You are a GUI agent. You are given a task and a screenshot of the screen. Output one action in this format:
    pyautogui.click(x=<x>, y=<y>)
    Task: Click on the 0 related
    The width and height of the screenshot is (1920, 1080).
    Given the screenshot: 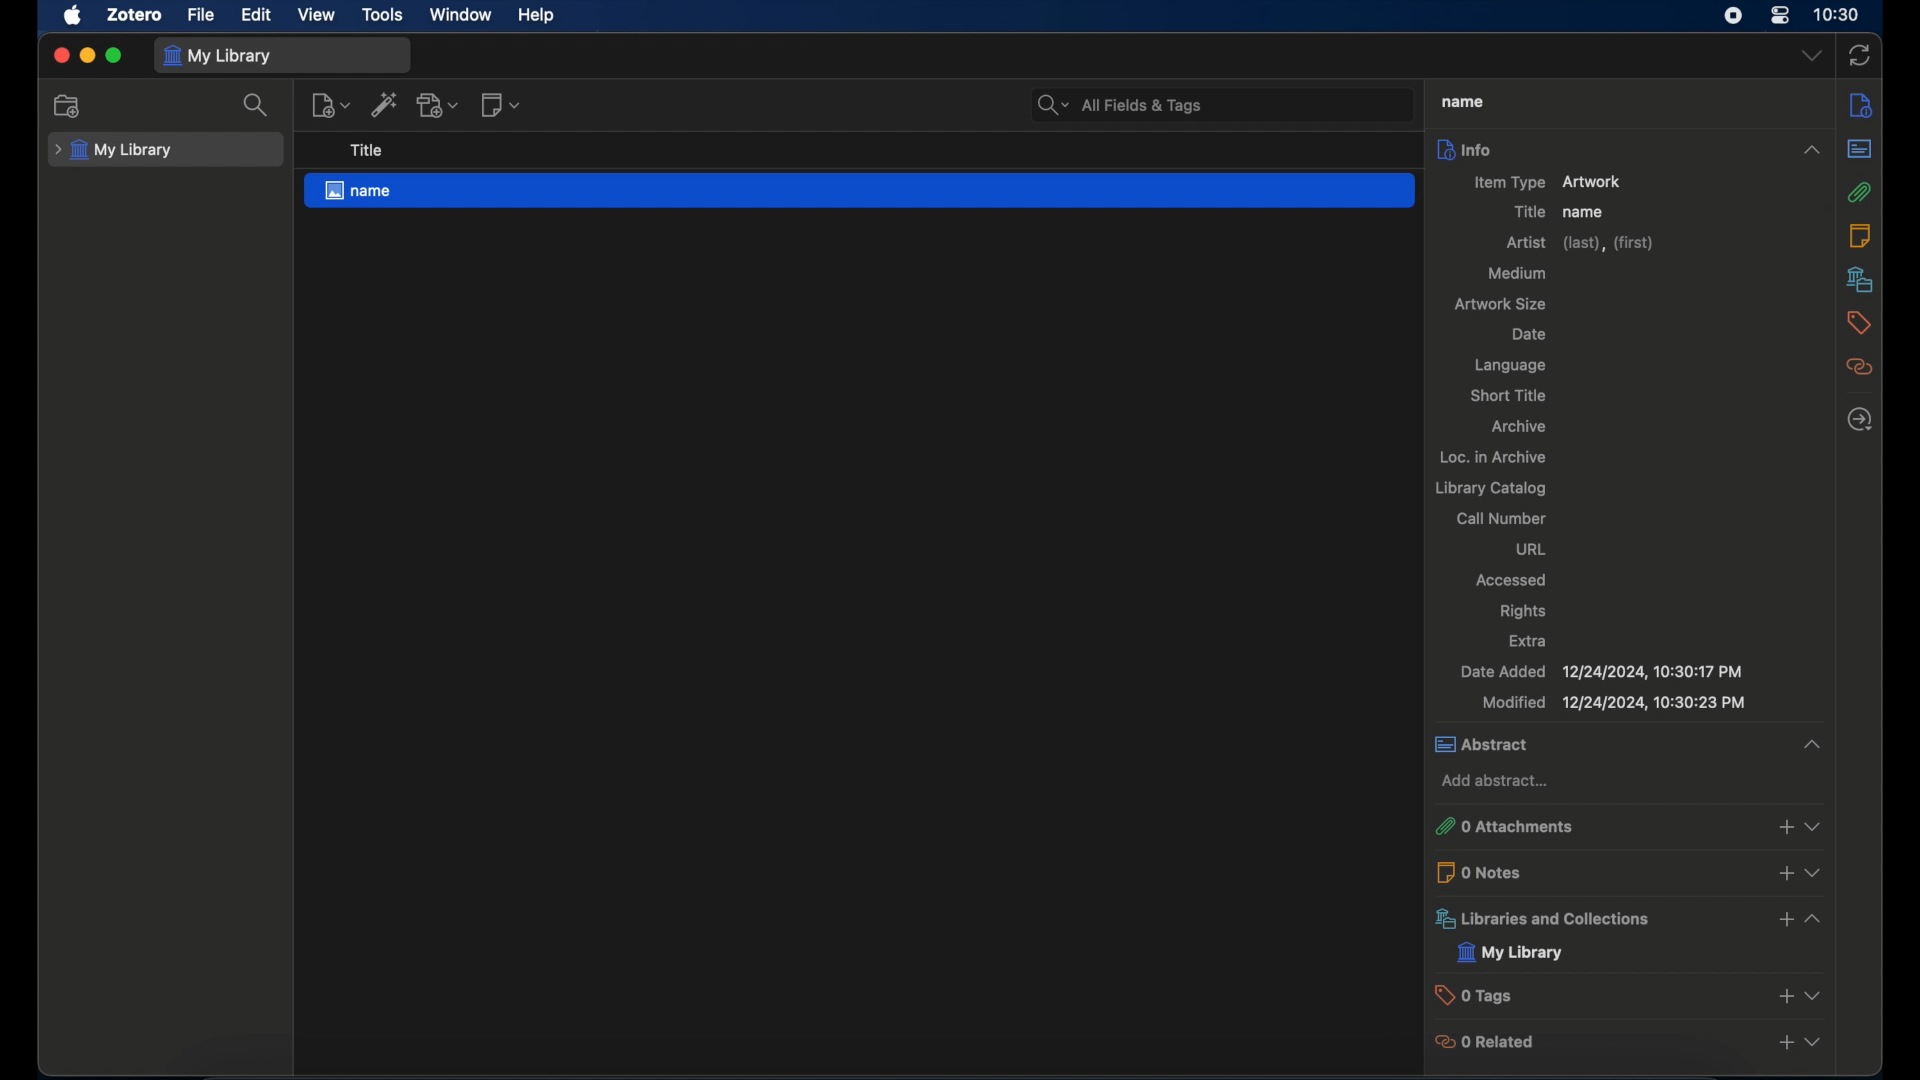 What is the action you would take?
    pyautogui.click(x=1510, y=1042)
    